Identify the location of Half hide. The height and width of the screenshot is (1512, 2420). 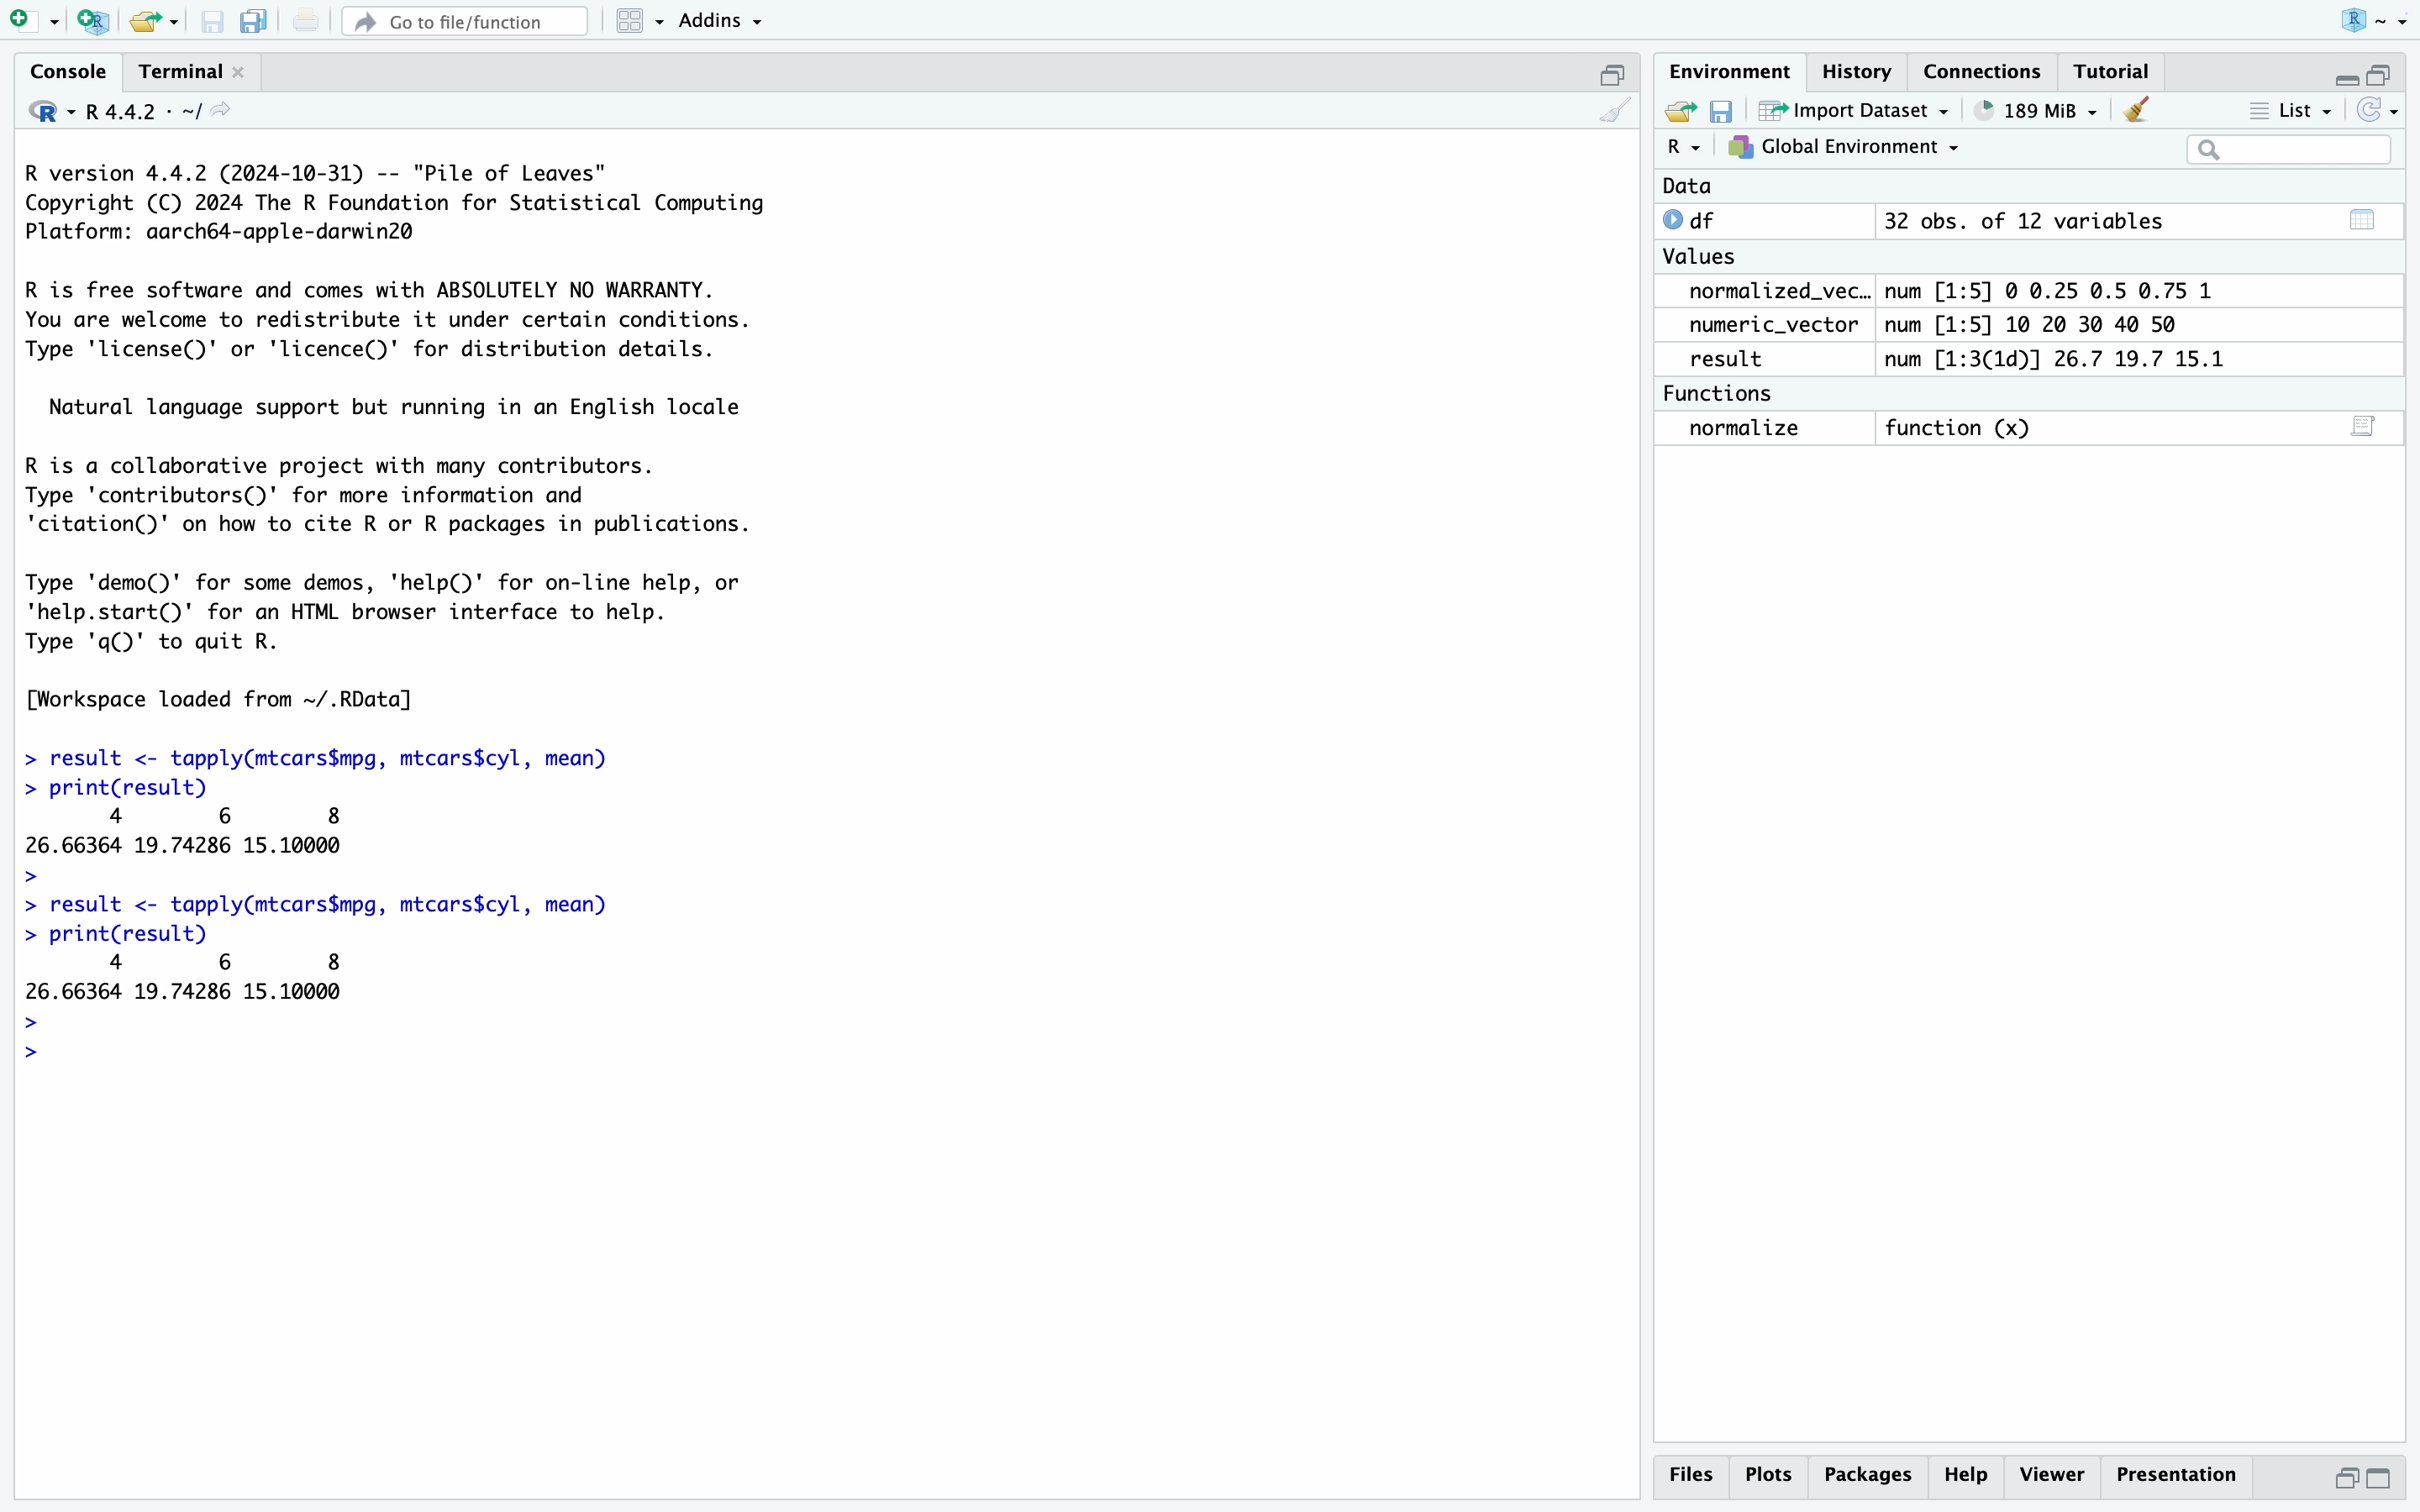
(1614, 71).